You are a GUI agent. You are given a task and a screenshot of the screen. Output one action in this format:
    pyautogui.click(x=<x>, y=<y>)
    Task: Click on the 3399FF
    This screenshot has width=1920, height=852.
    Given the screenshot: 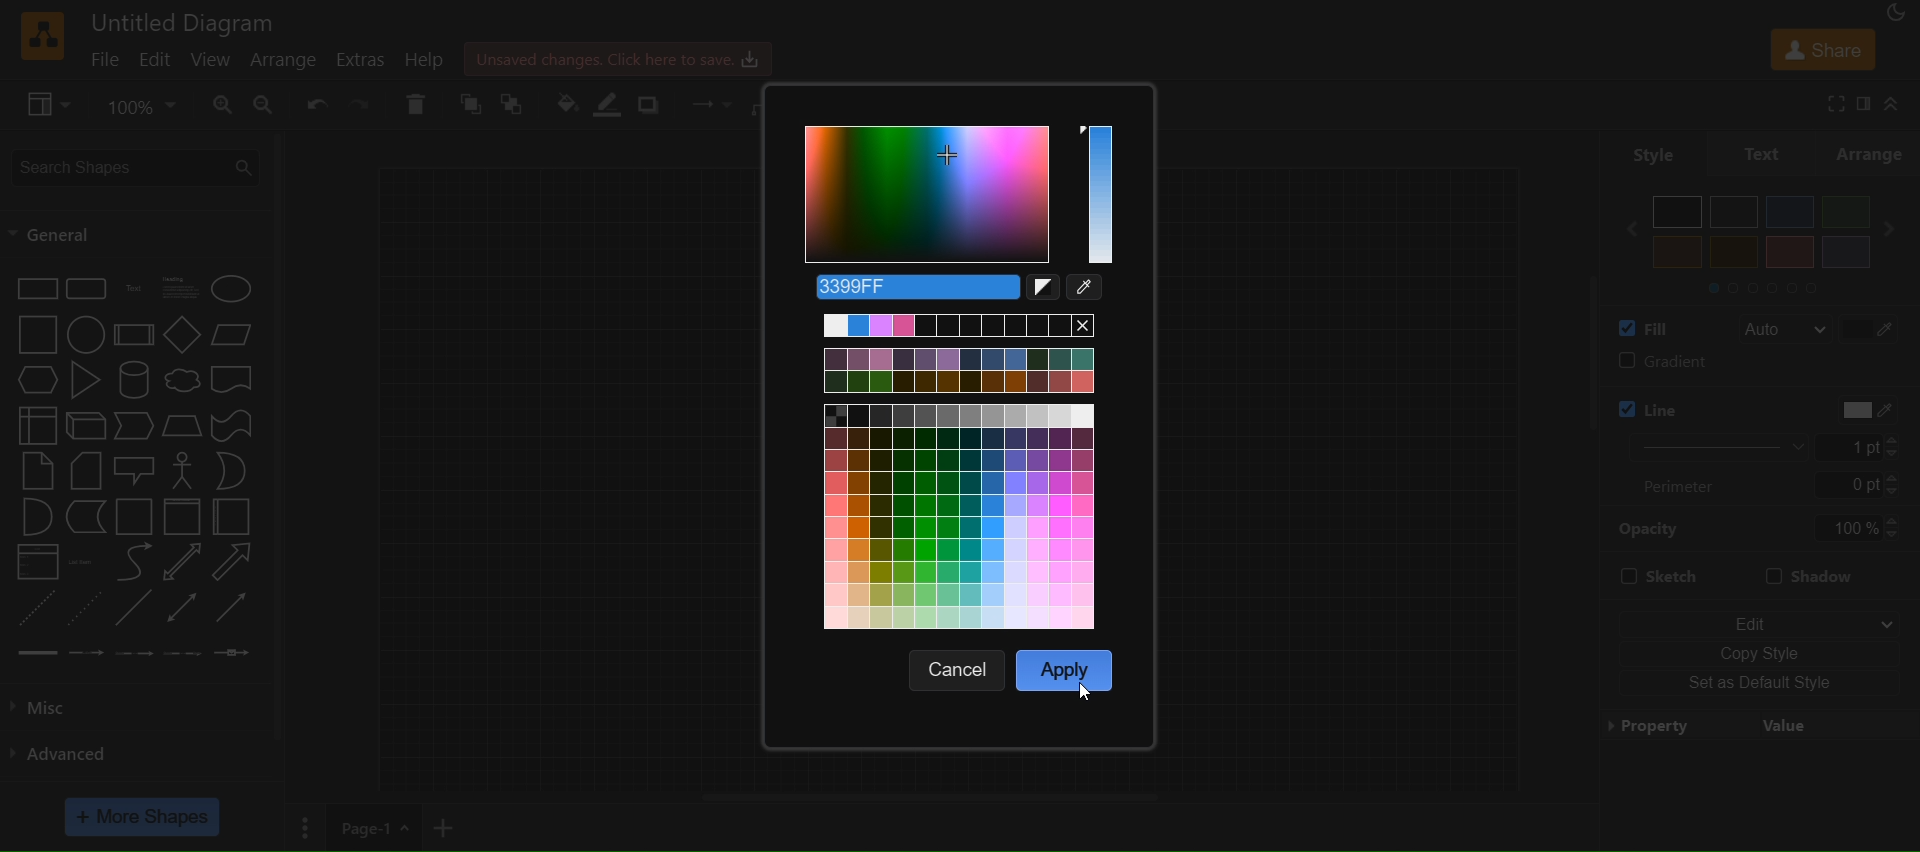 What is the action you would take?
    pyautogui.click(x=910, y=287)
    